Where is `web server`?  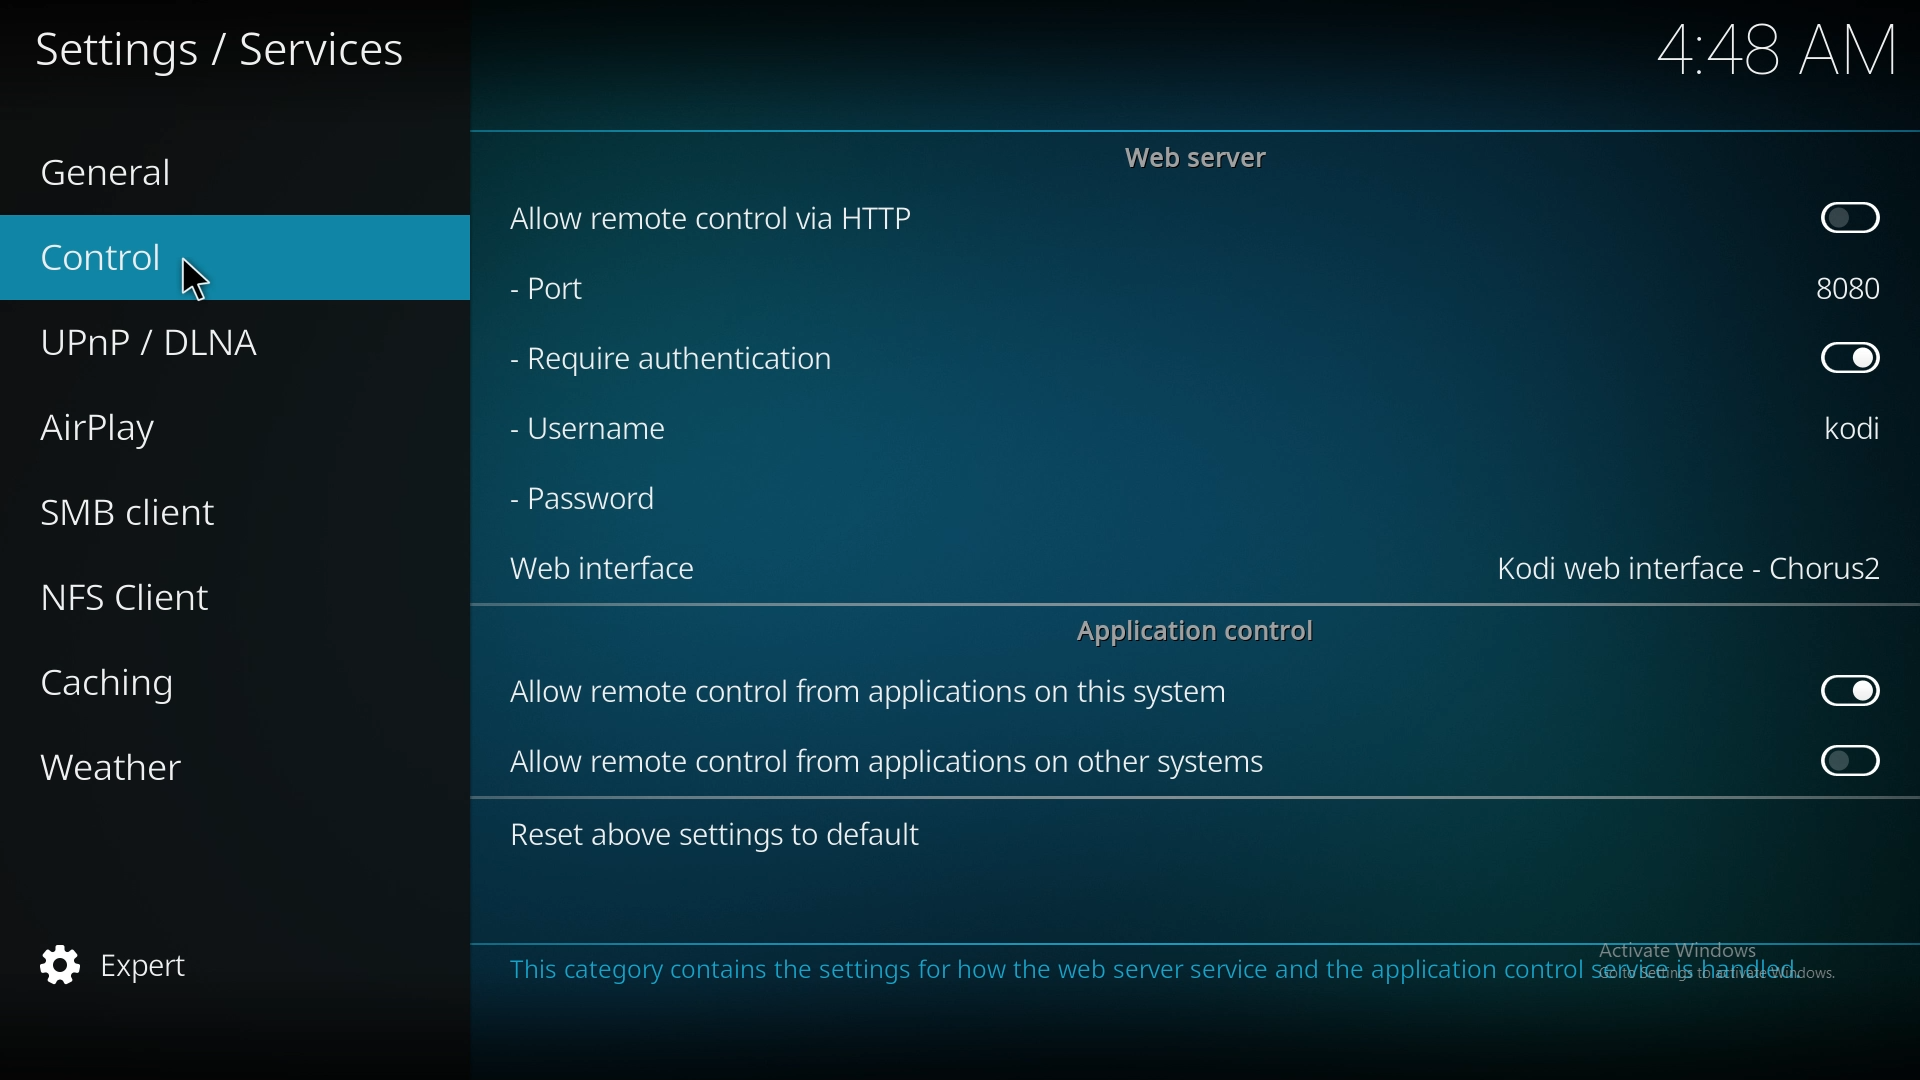 web server is located at coordinates (1206, 155).